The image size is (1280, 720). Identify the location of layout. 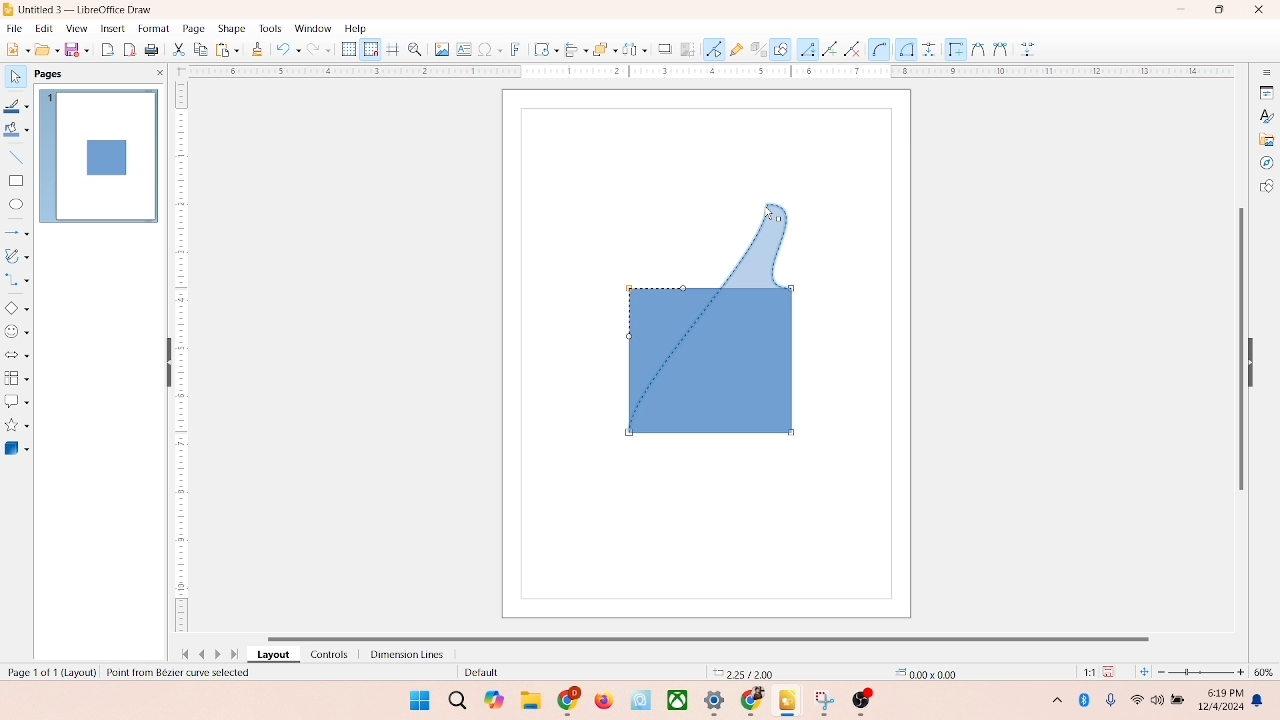
(272, 655).